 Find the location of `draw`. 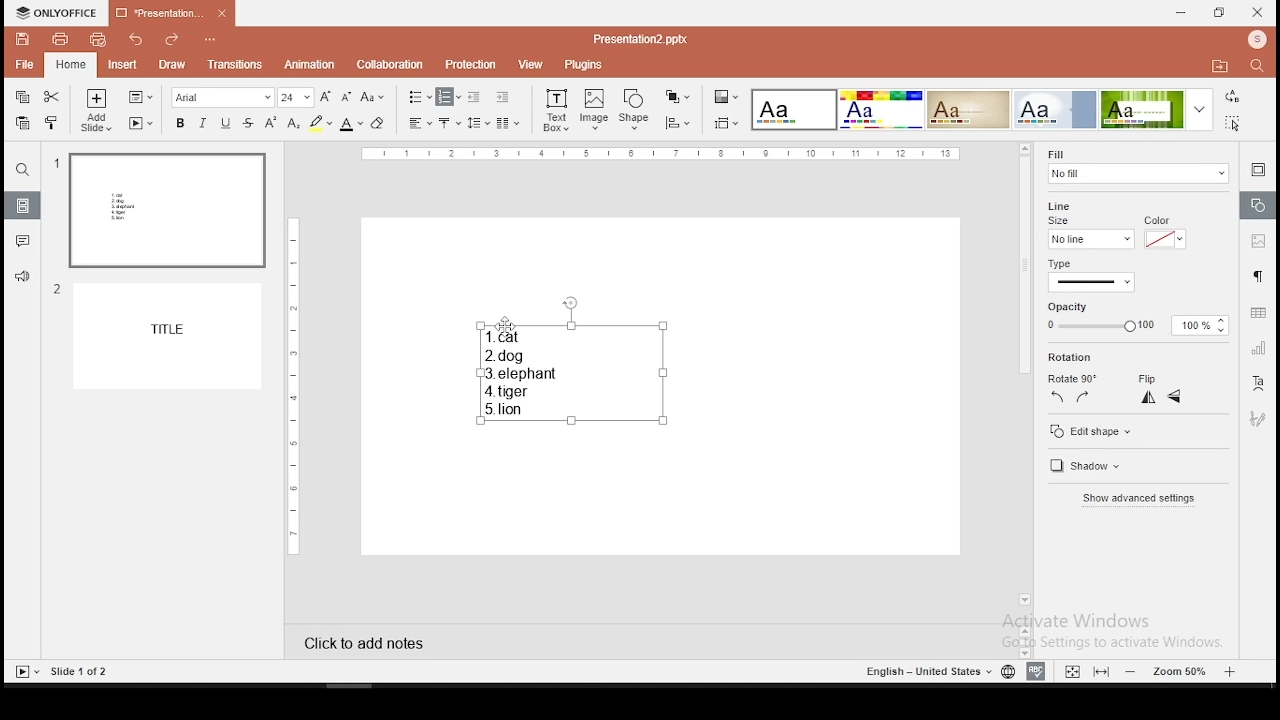

draw is located at coordinates (172, 66).